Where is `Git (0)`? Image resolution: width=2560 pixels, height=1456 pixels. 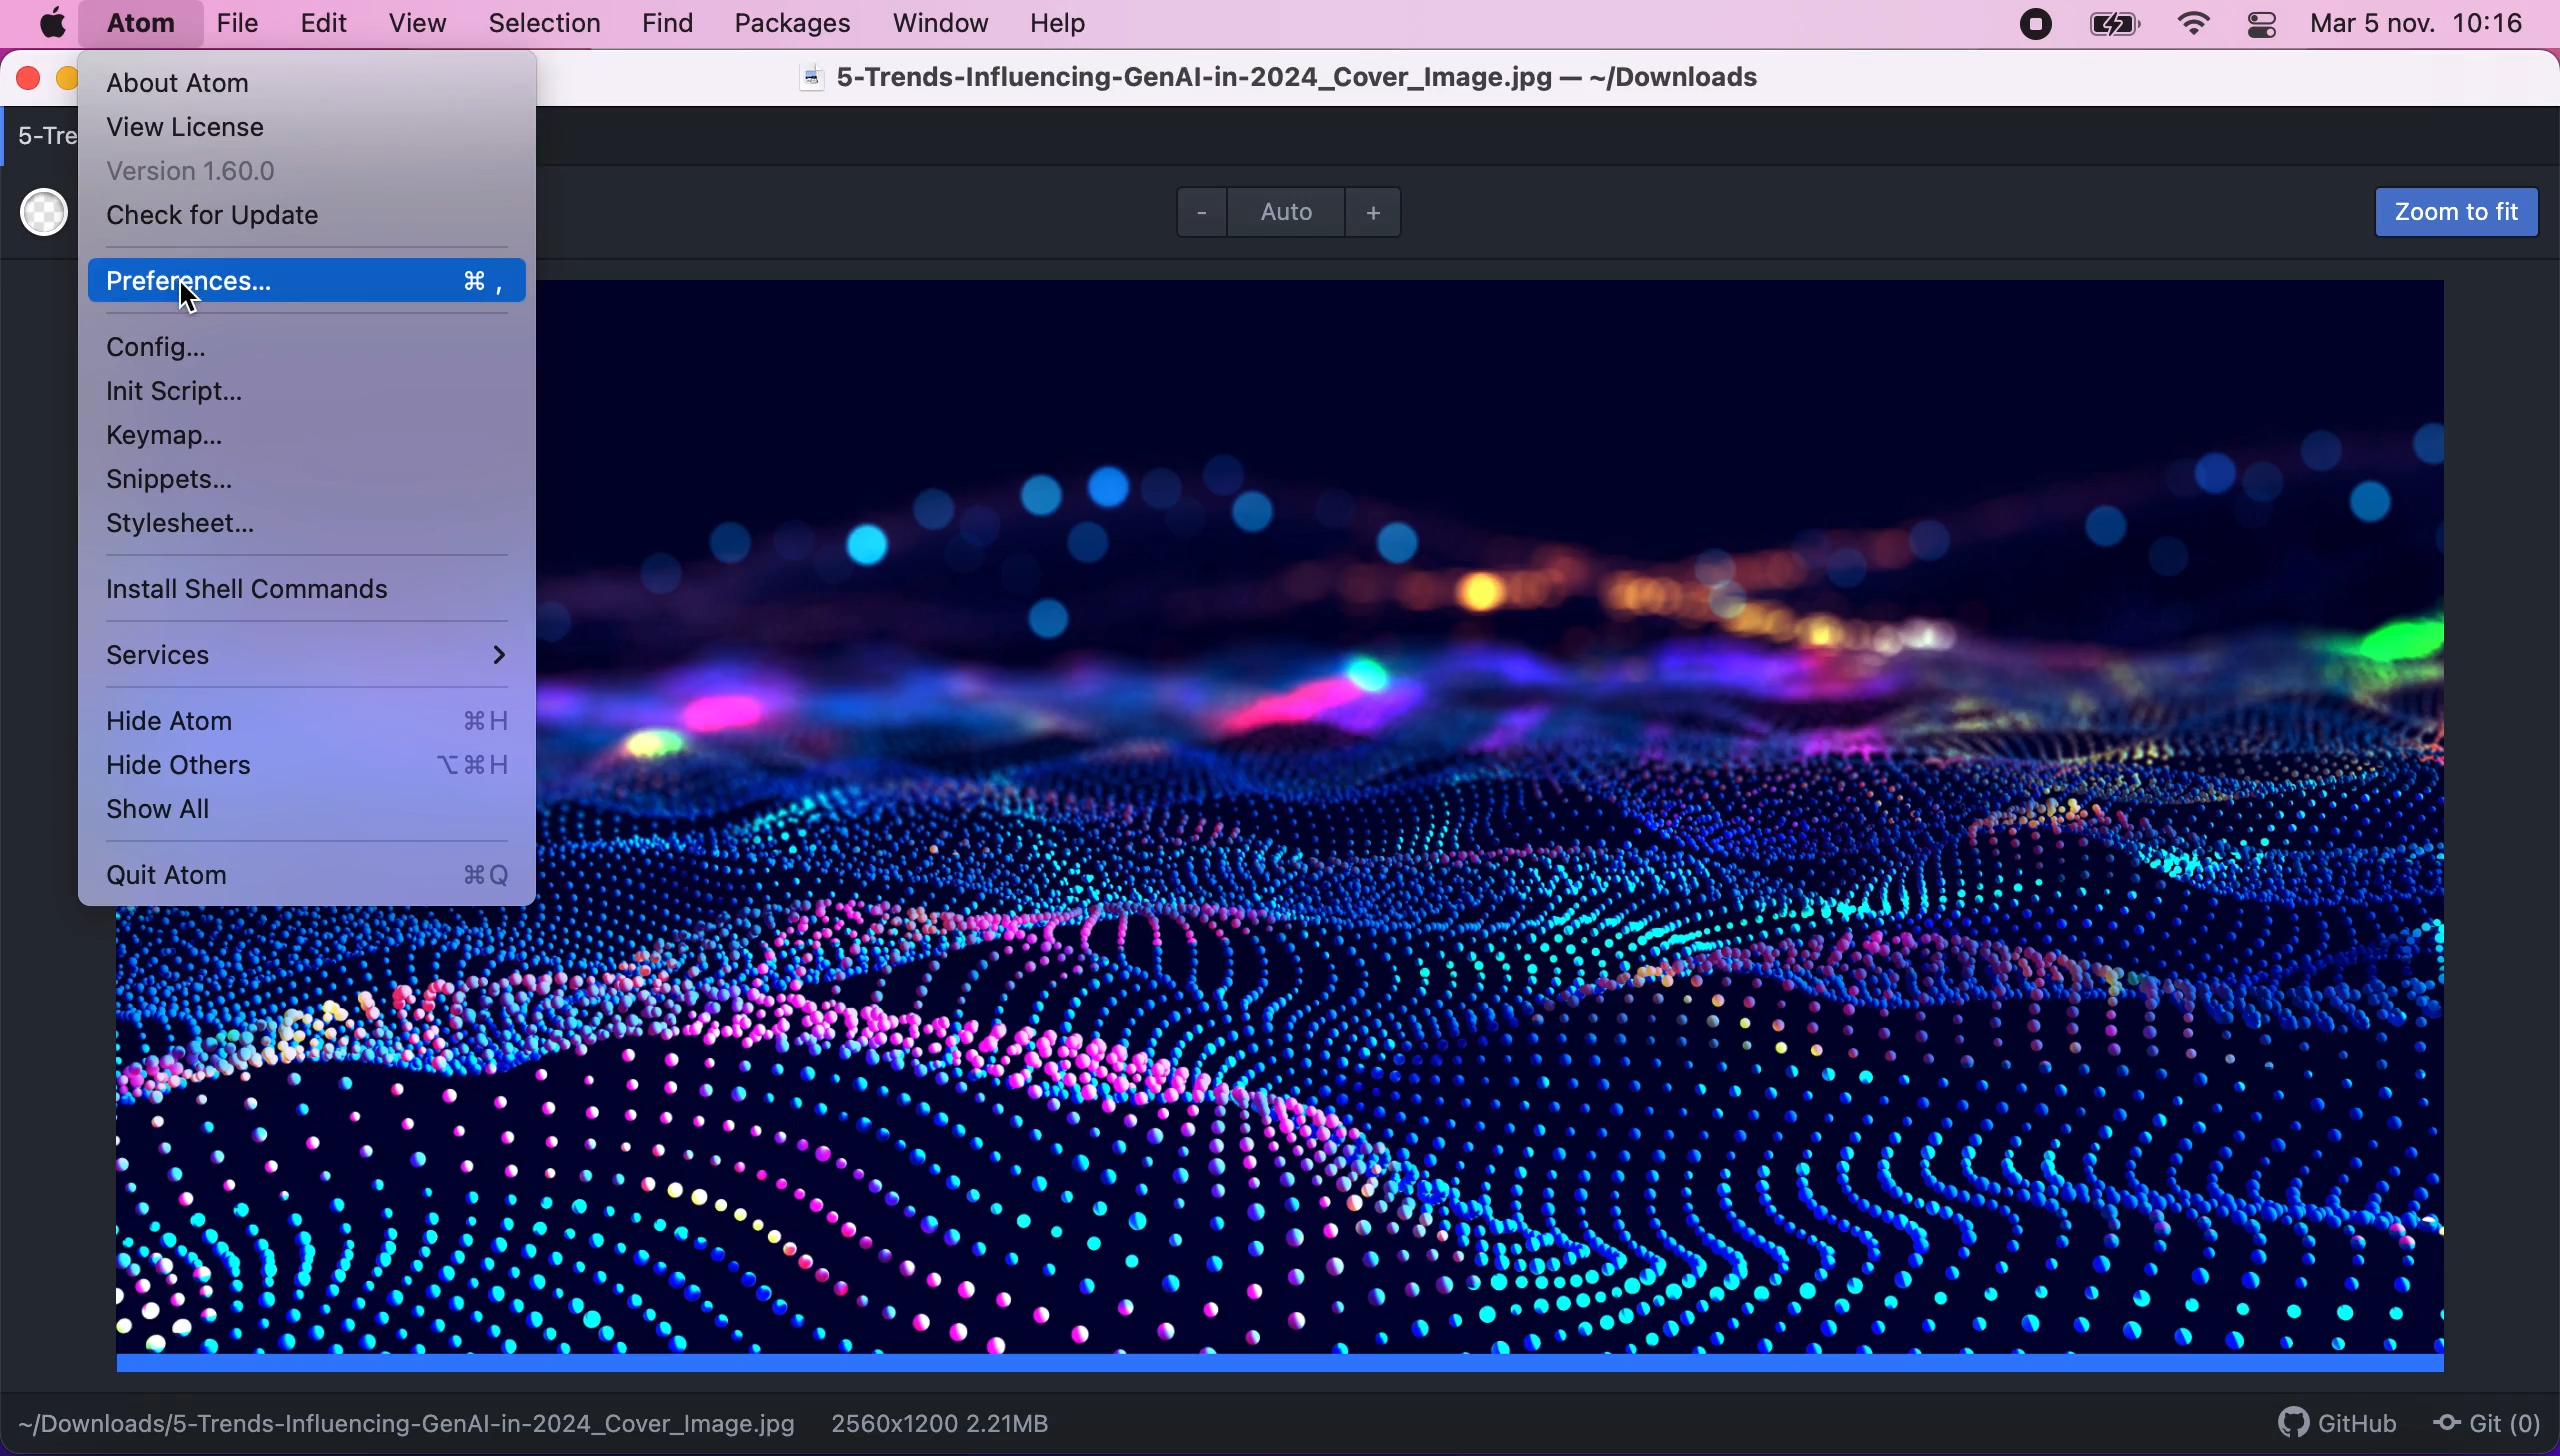
Git (0) is located at coordinates (2481, 1422).